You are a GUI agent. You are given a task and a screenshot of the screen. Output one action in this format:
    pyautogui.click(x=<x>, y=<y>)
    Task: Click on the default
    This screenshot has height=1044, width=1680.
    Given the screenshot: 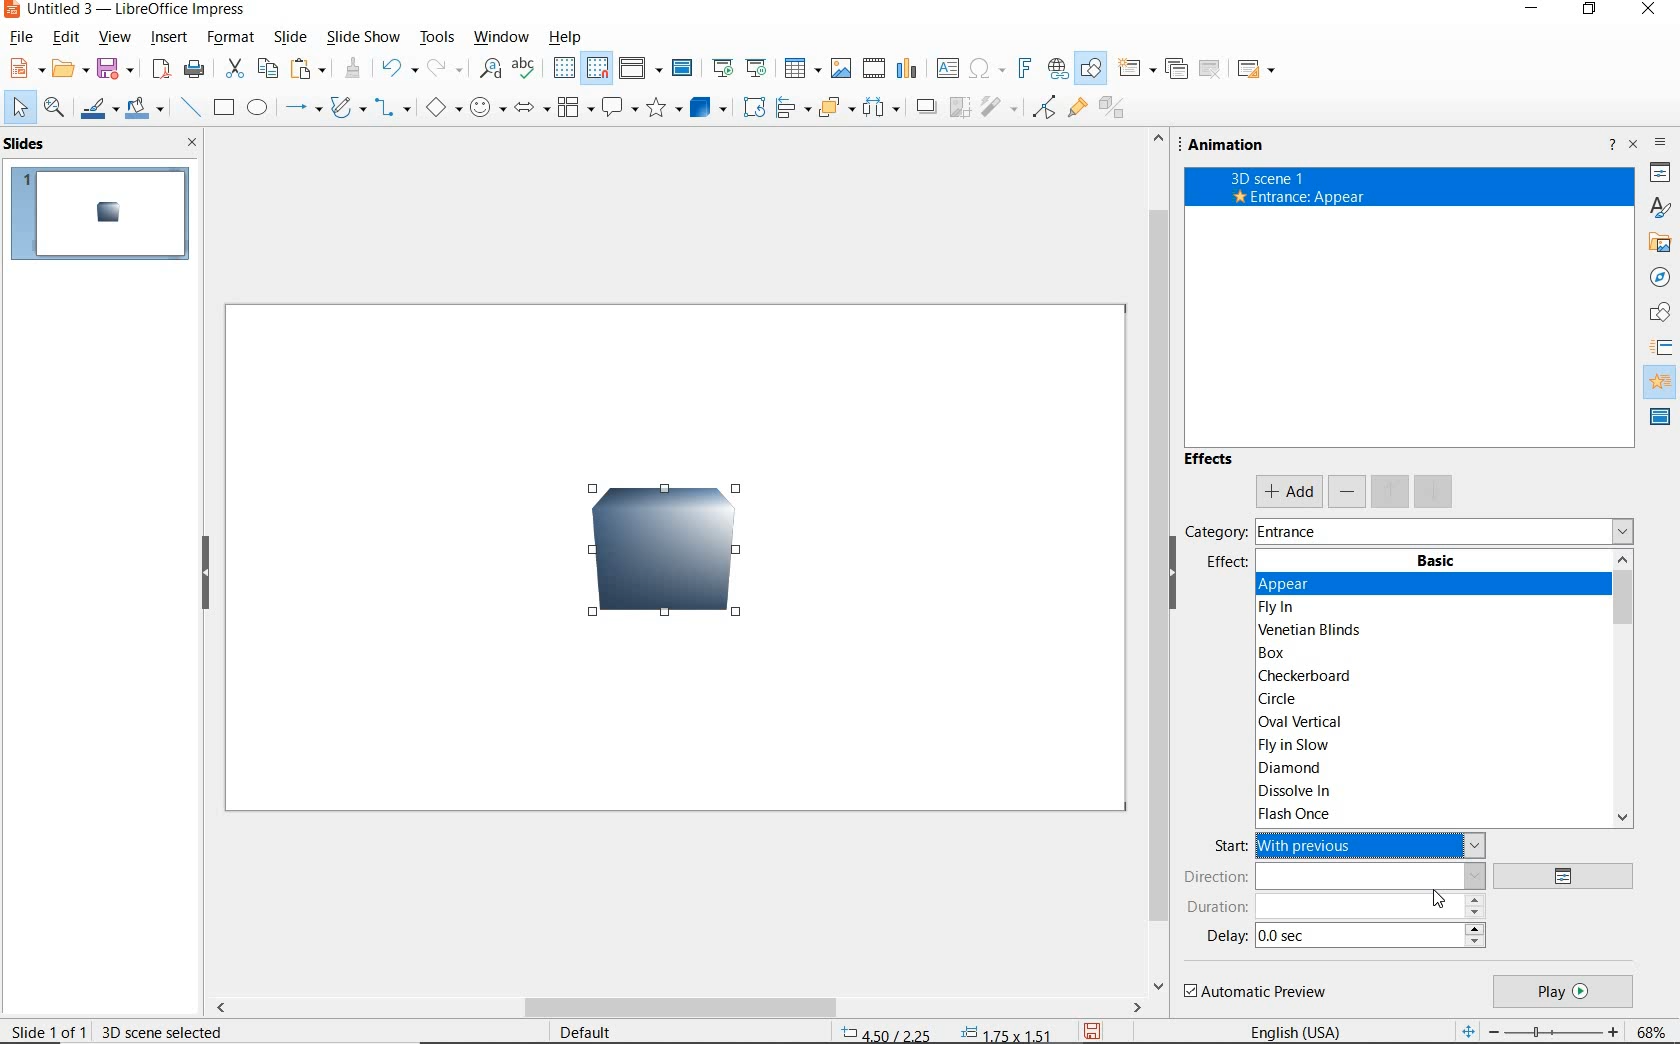 What is the action you would take?
    pyautogui.click(x=583, y=1030)
    